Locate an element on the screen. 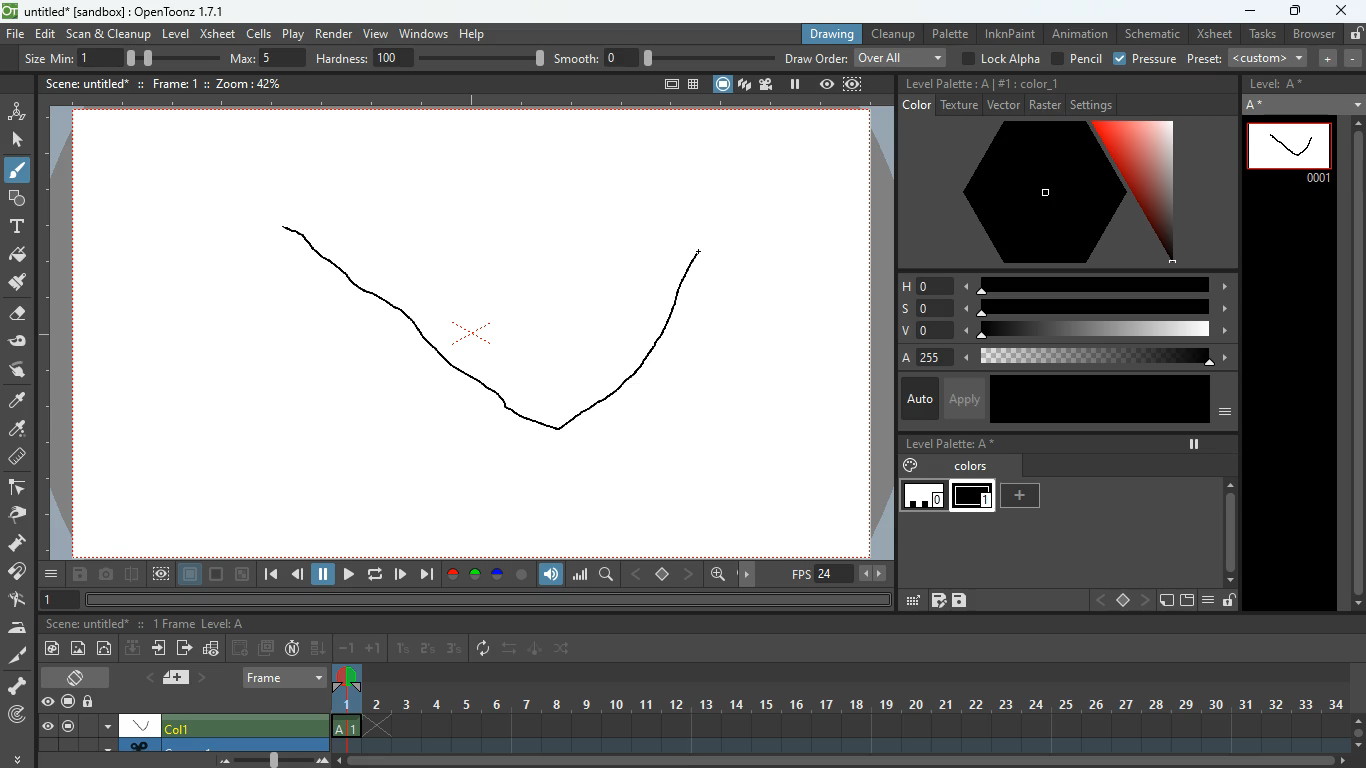  scene title is located at coordinates (90, 624).